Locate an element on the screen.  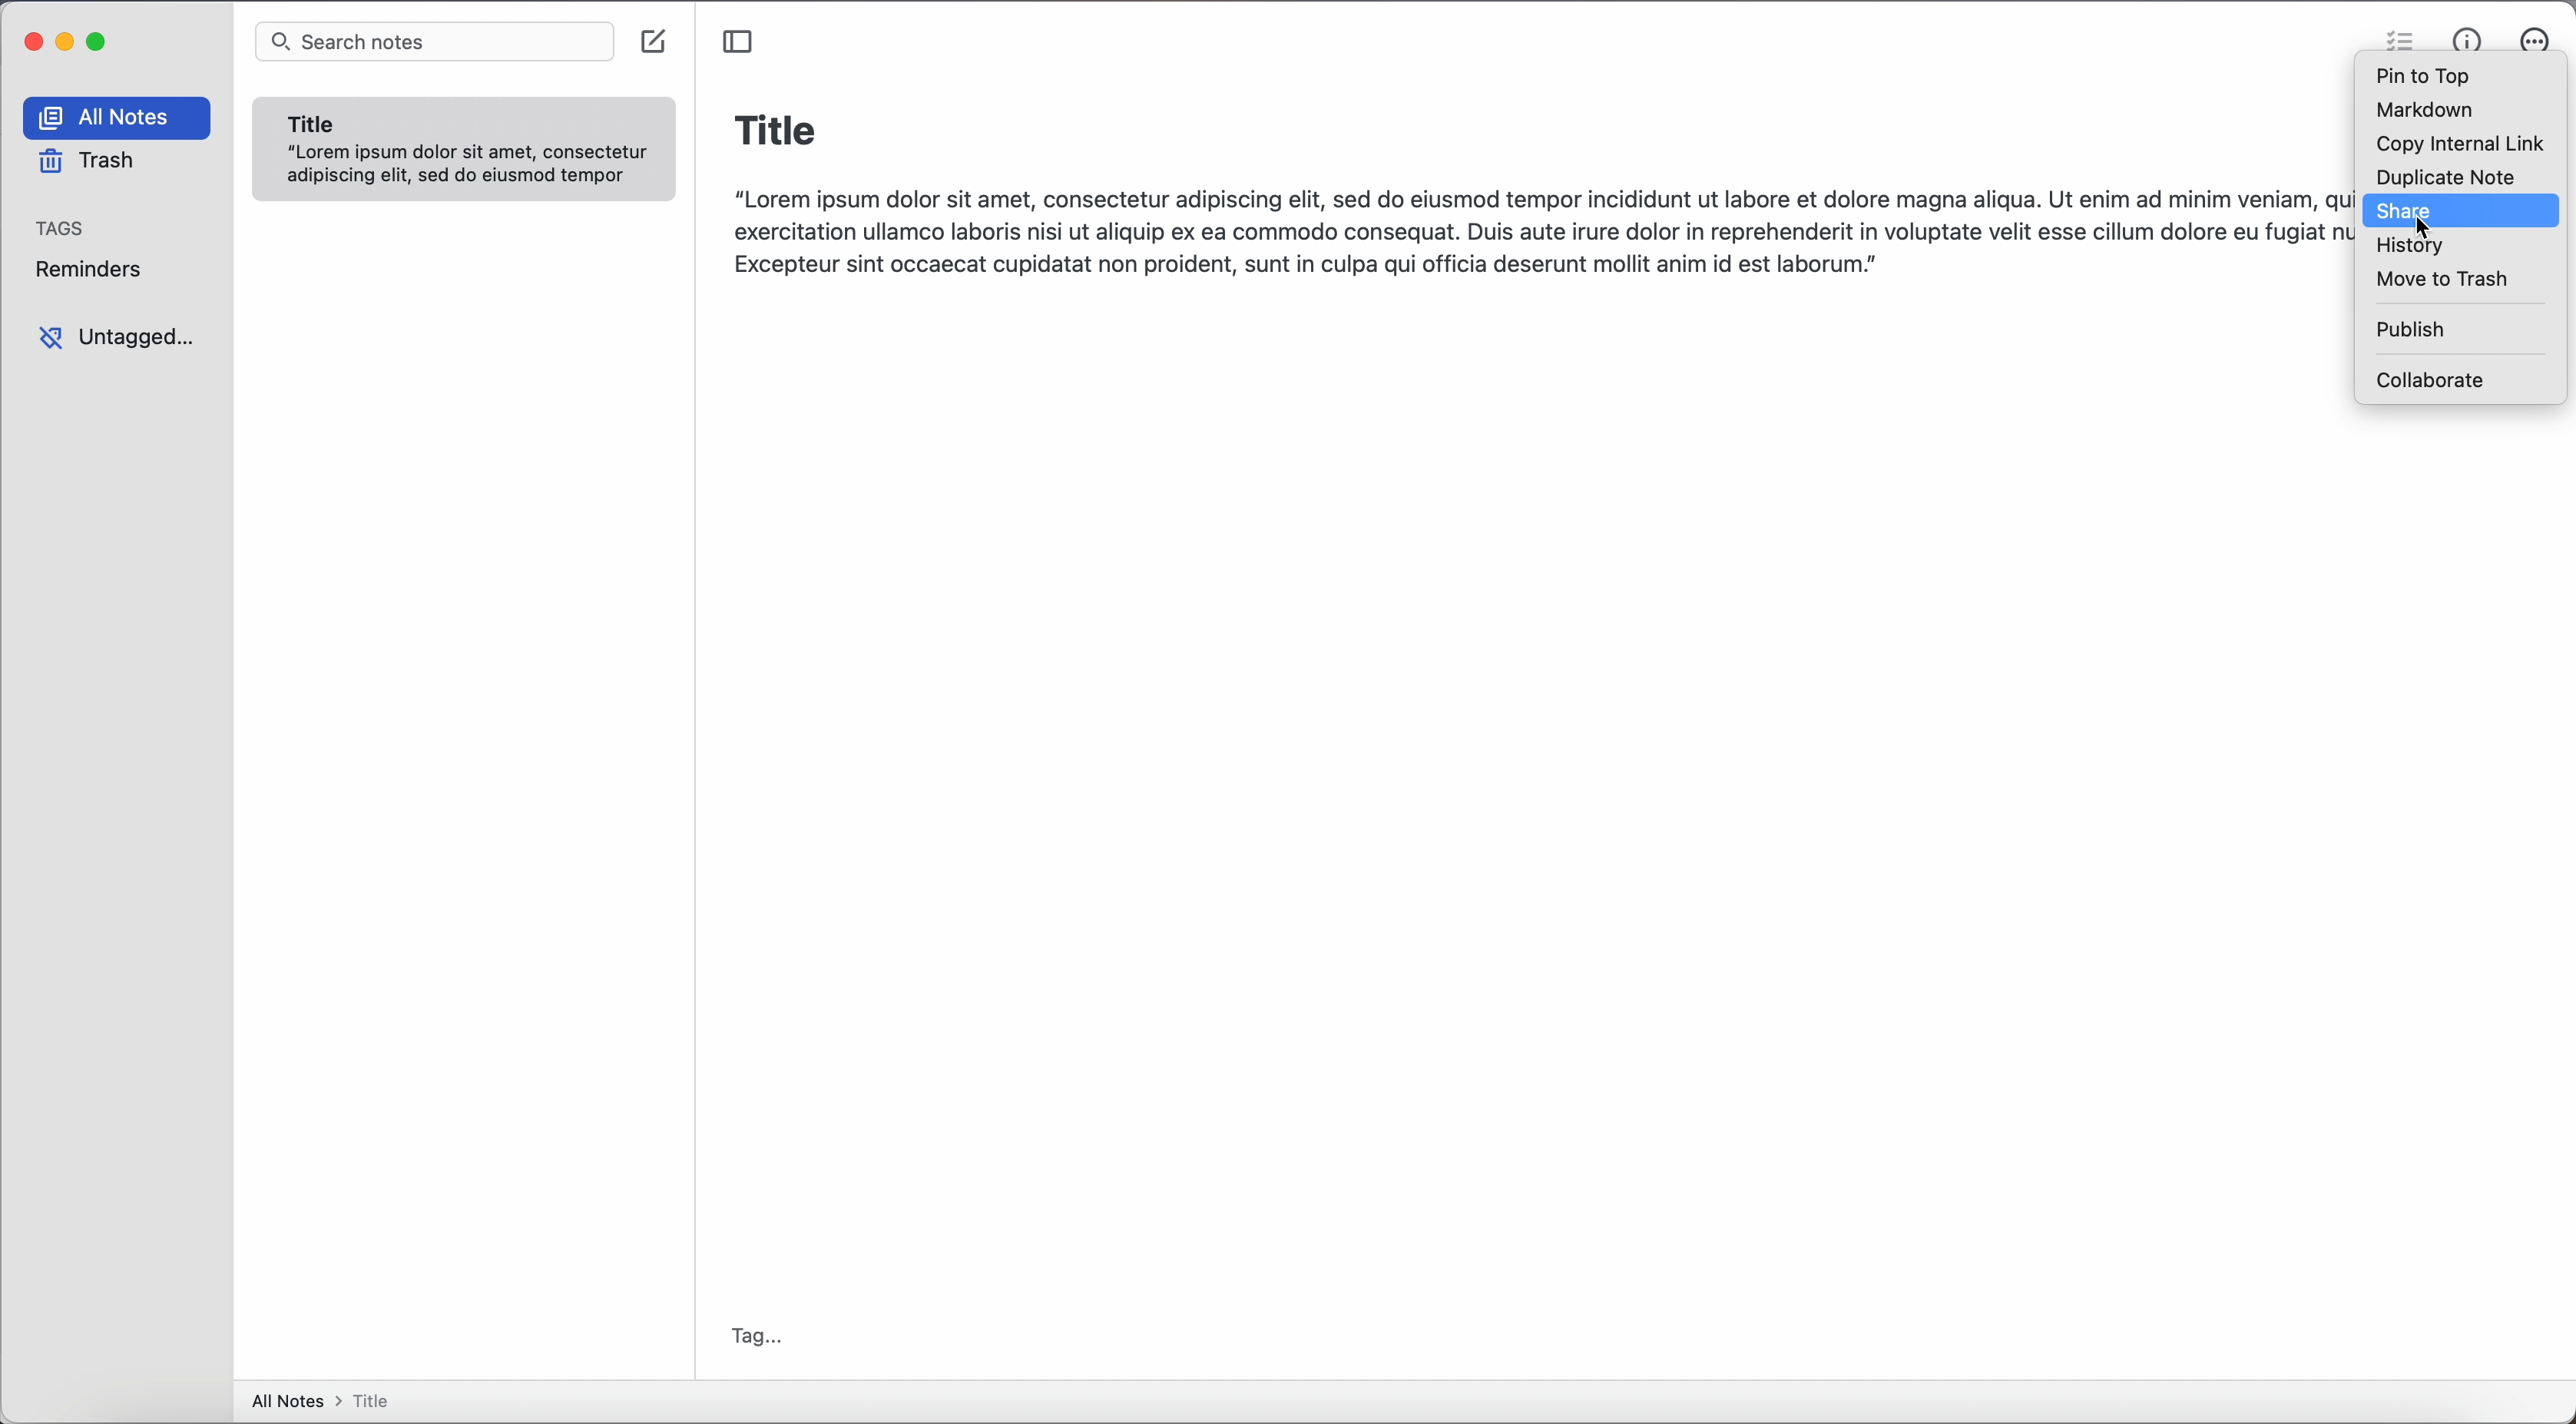
reminders is located at coordinates (96, 269).